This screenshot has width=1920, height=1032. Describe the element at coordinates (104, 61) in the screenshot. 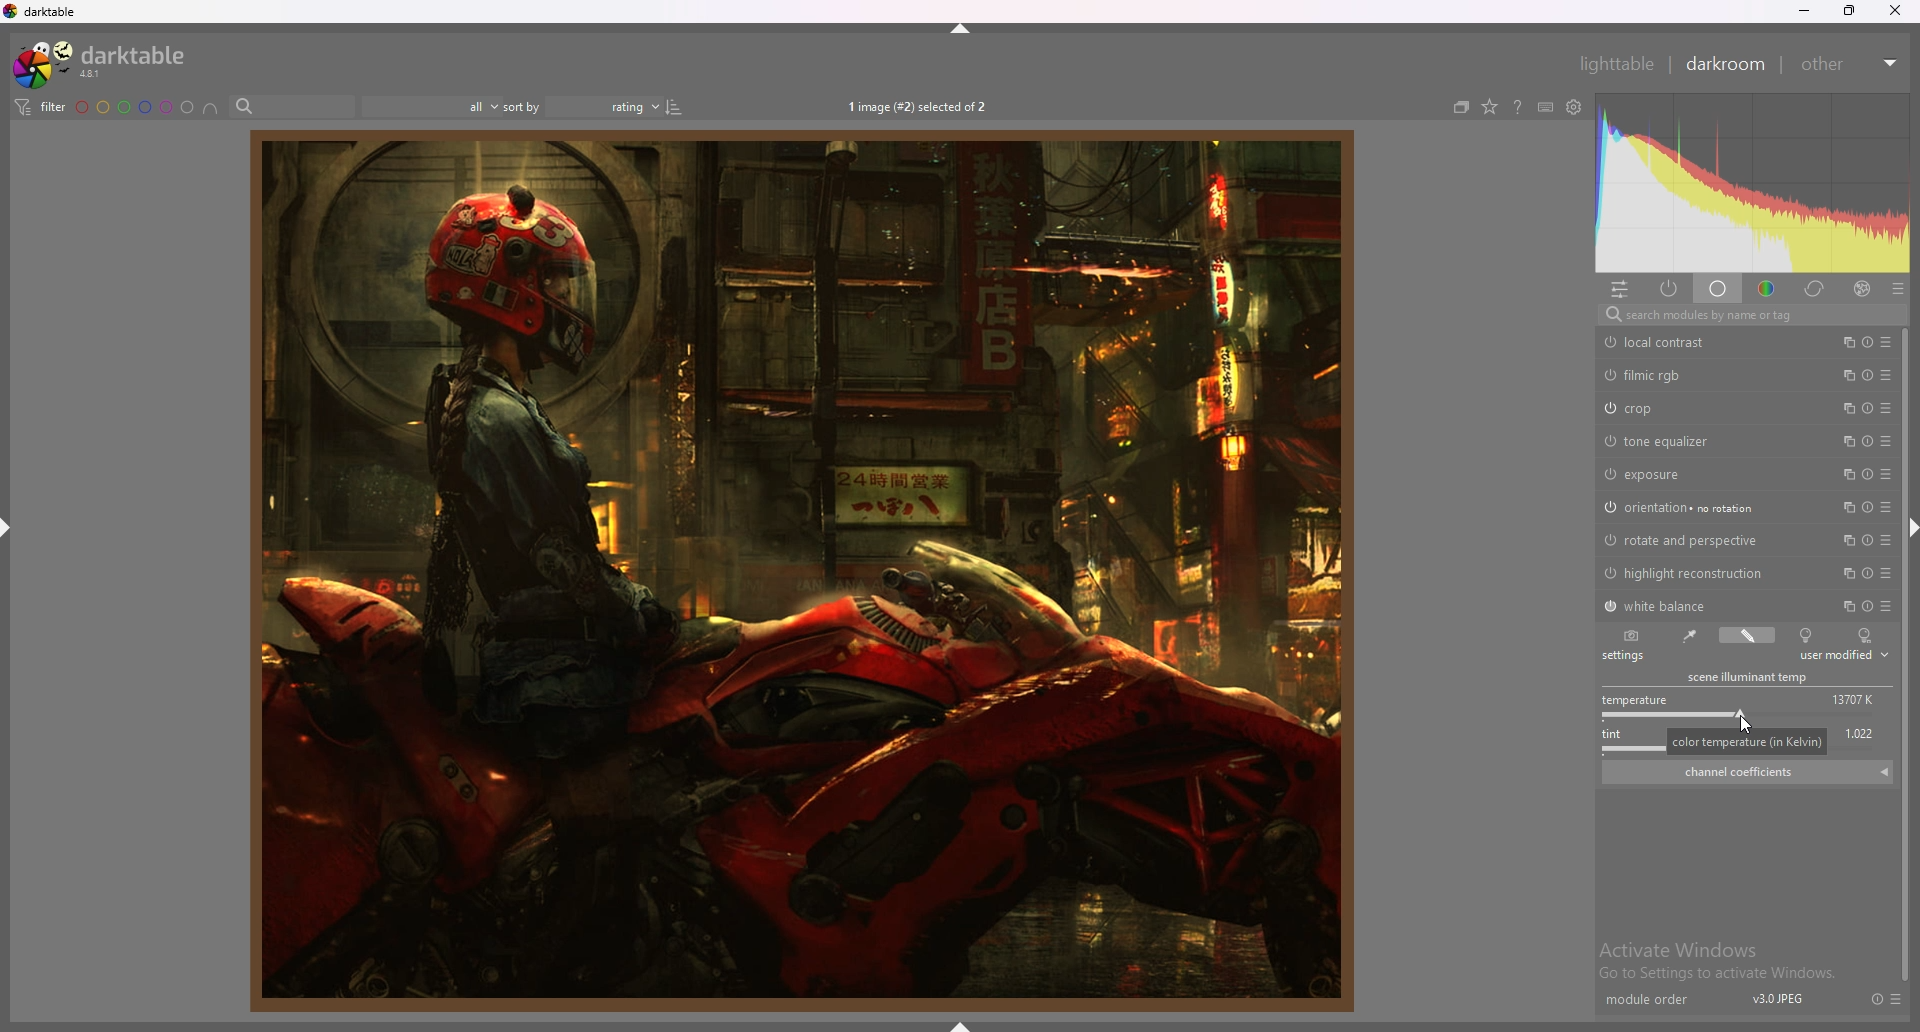

I see `darktable` at that location.